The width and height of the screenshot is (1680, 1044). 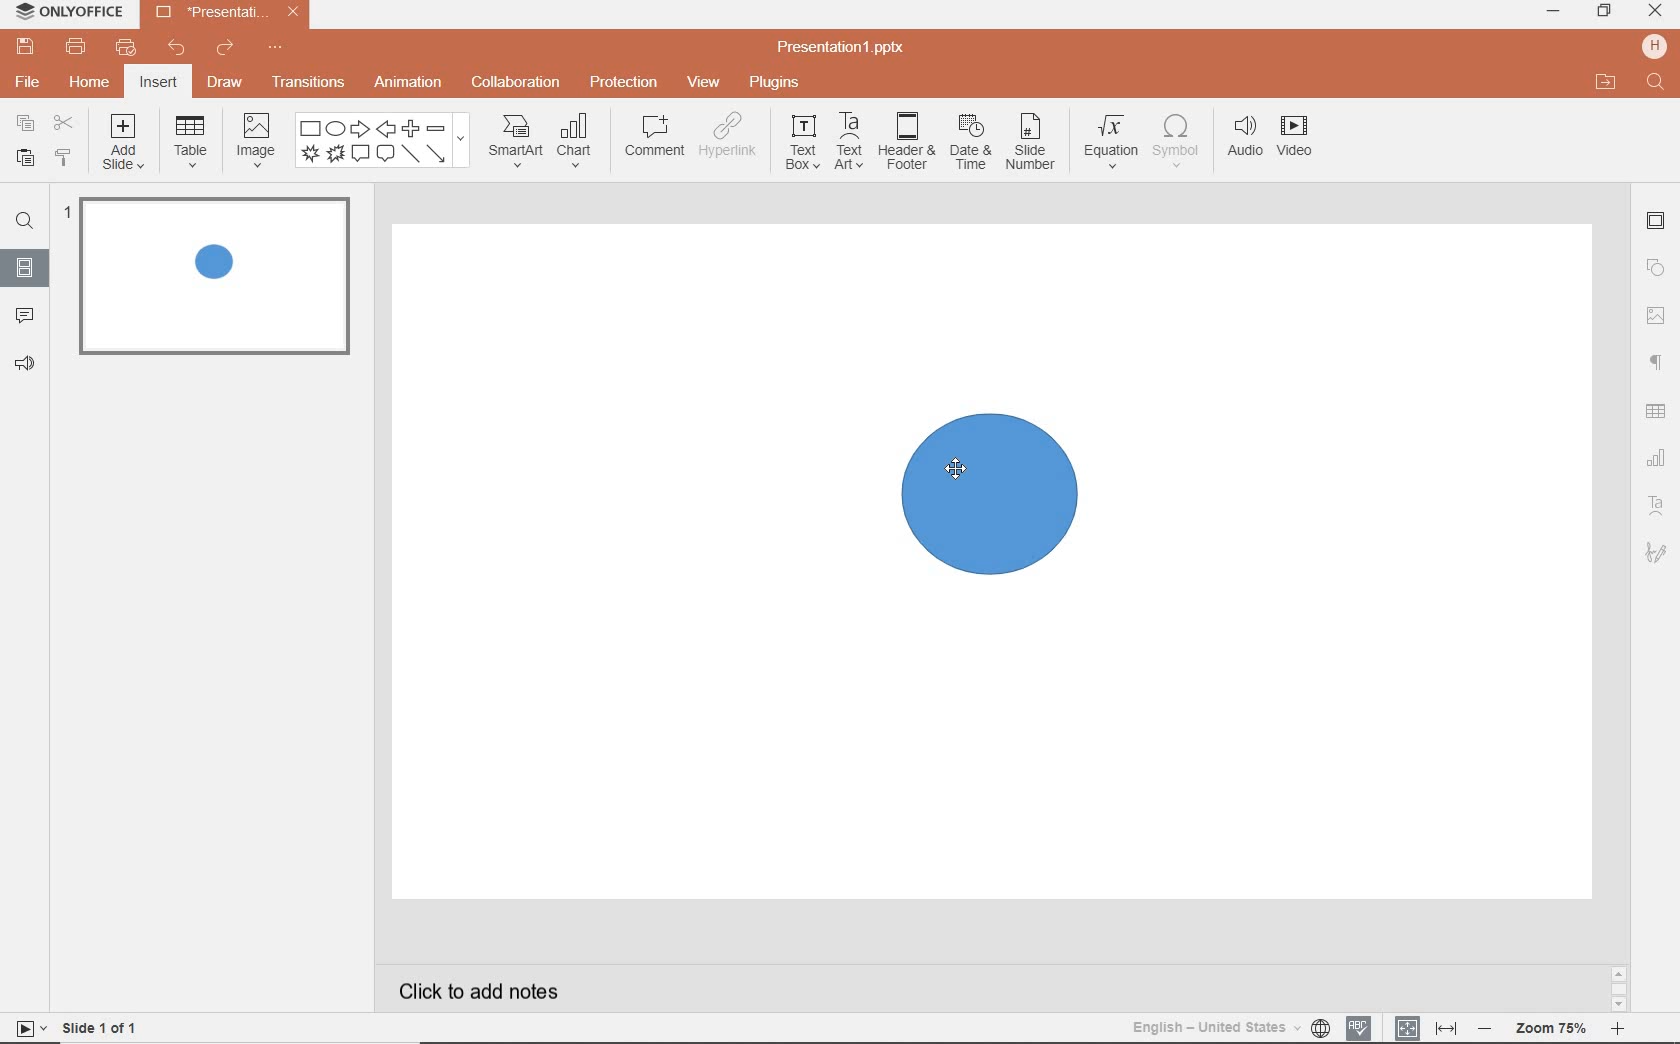 I want to click on add slide, so click(x=125, y=143).